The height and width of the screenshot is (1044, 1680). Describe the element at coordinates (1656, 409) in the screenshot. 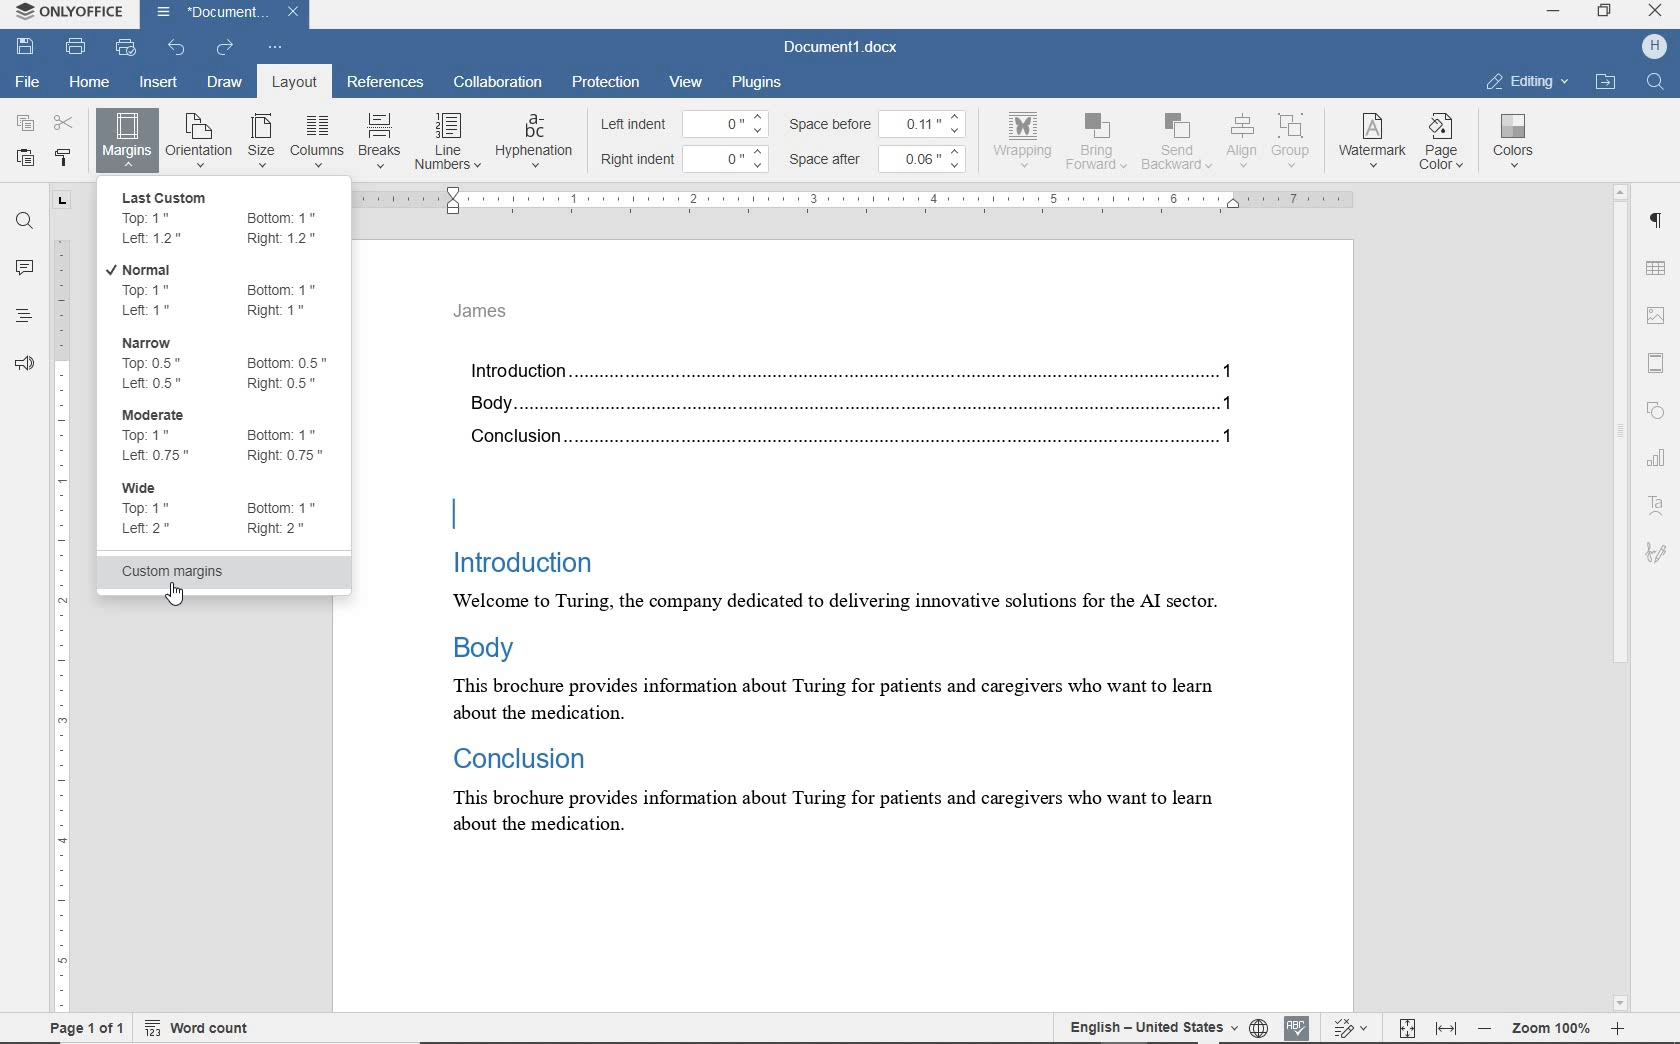

I see `shape` at that location.